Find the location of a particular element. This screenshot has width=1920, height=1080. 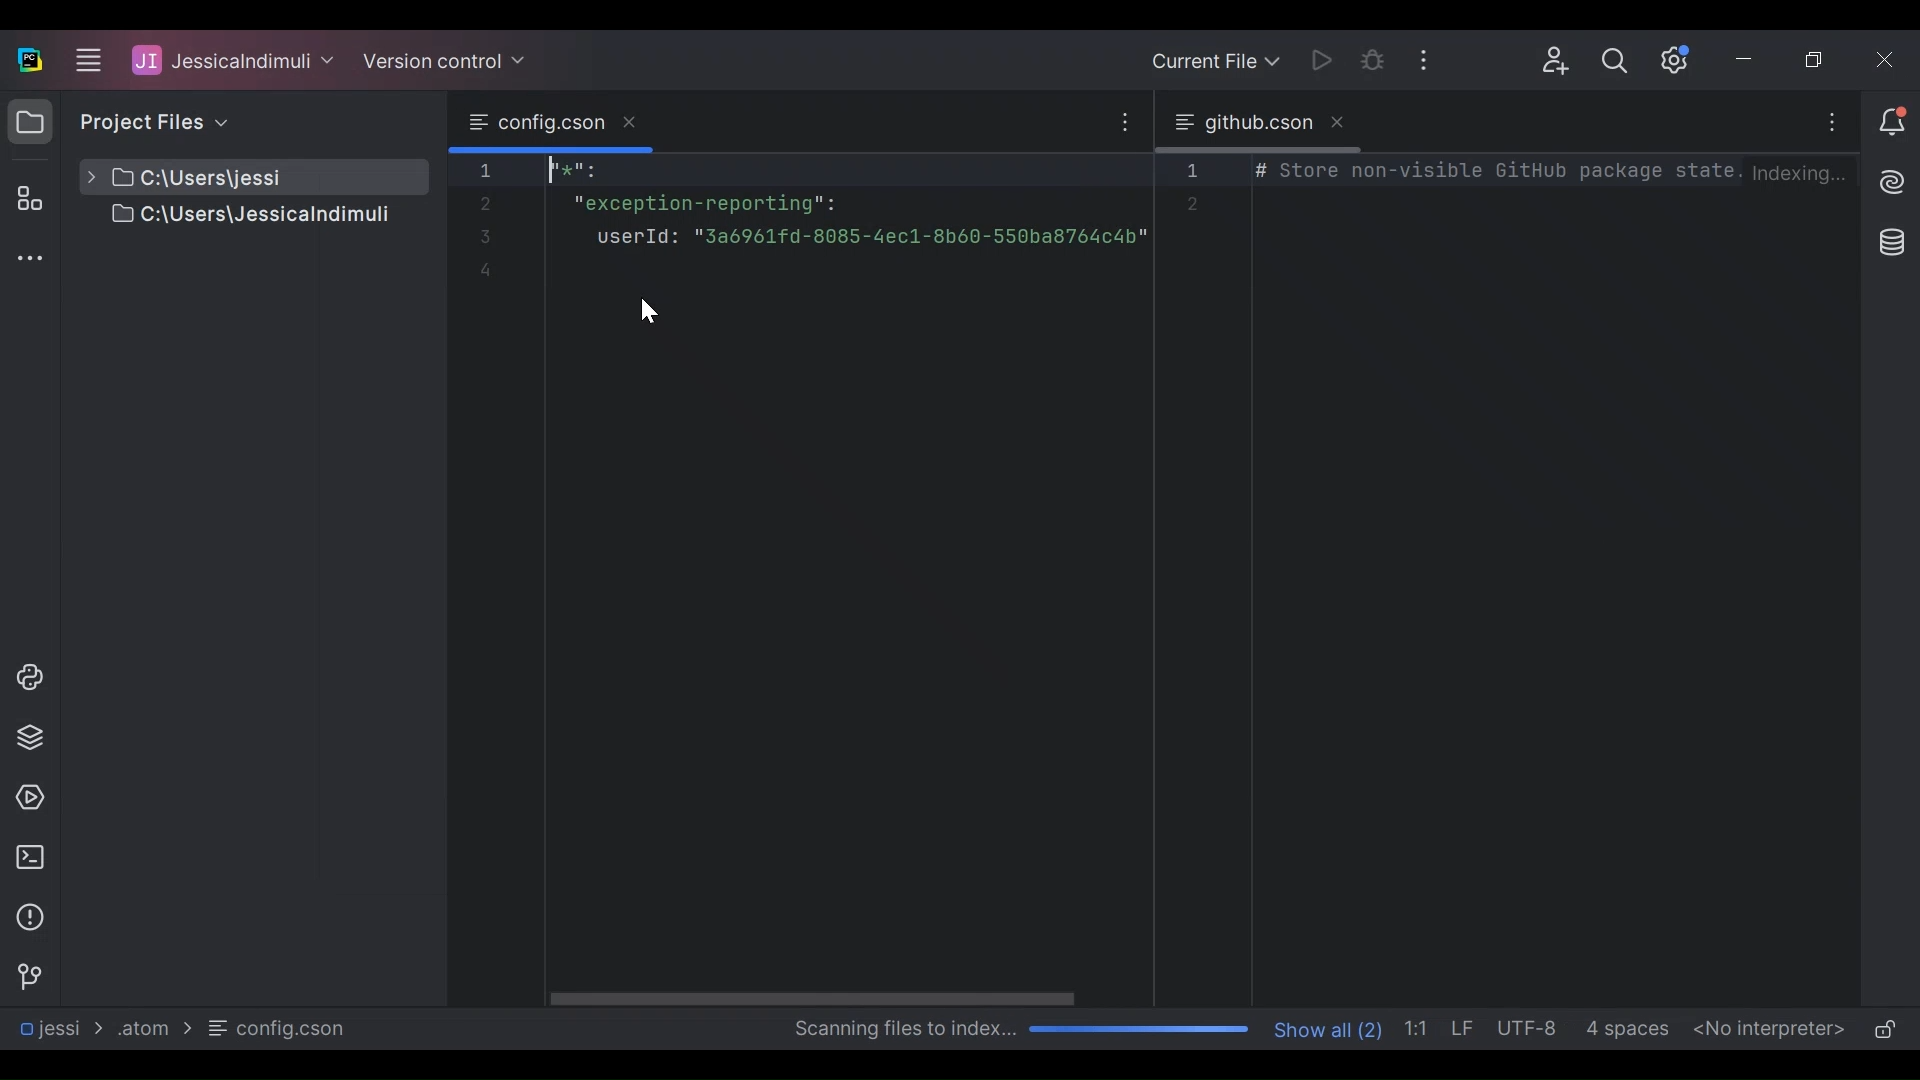

Project File View is located at coordinates (155, 121).